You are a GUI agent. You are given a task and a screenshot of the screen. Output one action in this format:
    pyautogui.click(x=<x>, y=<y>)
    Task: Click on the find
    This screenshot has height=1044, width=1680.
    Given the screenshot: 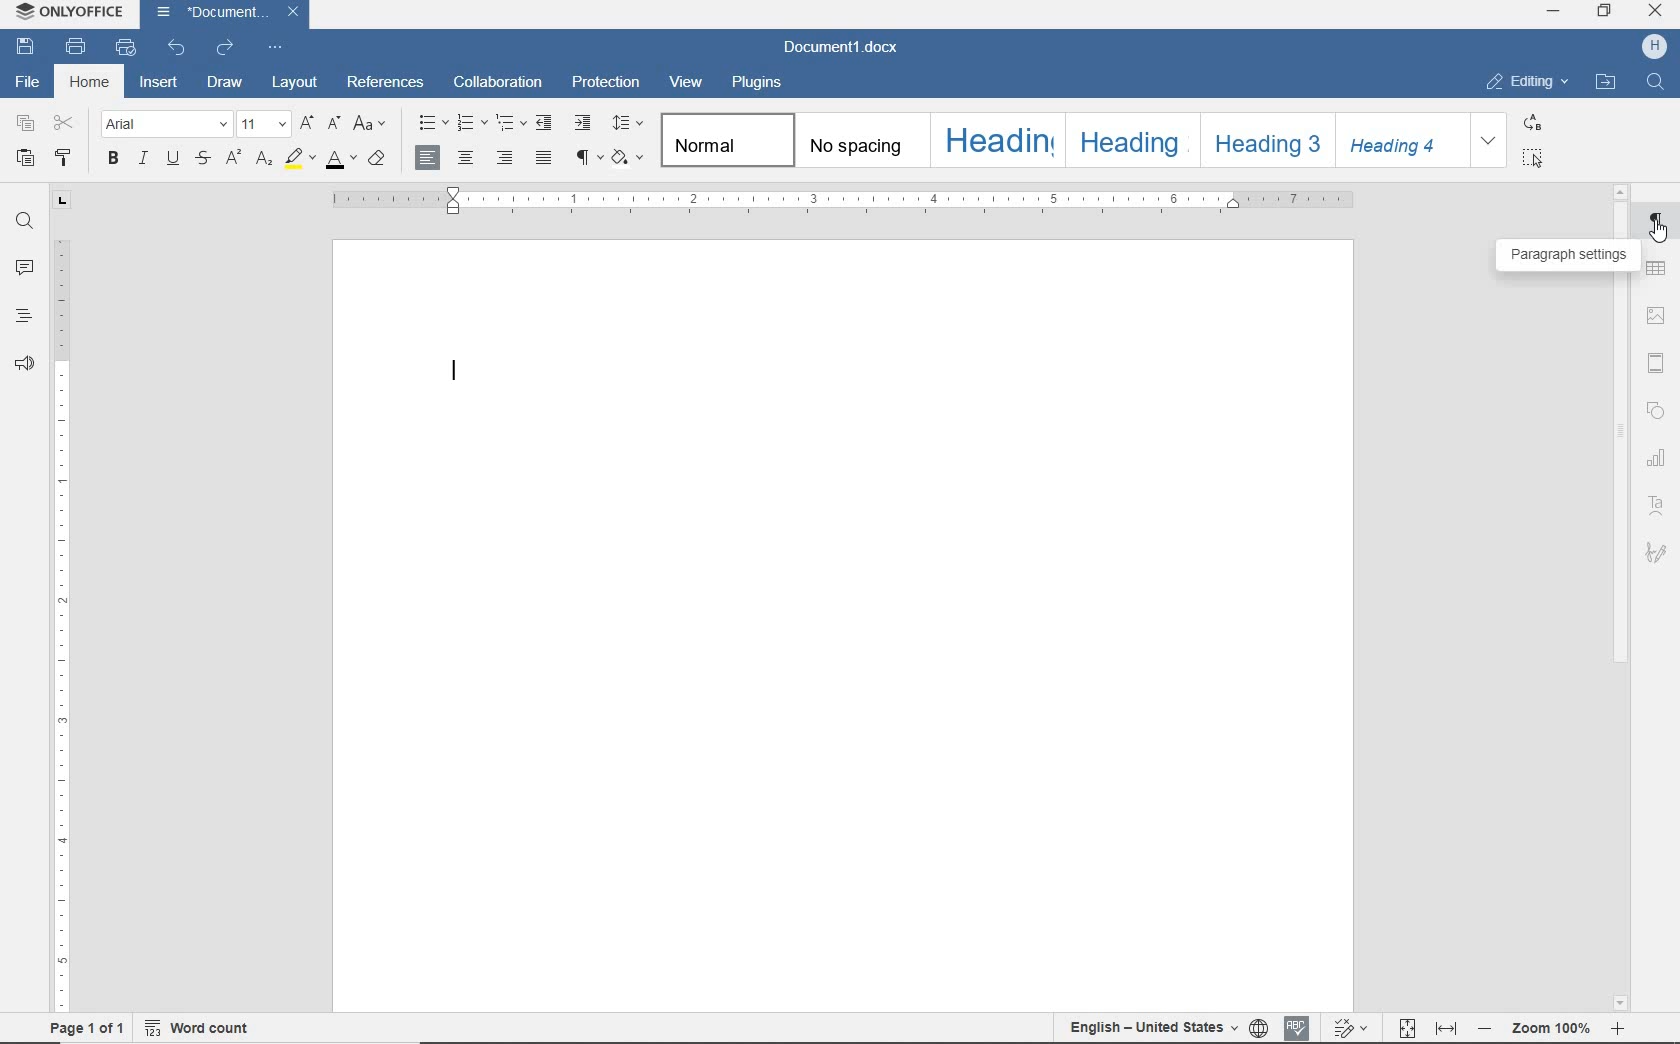 What is the action you would take?
    pyautogui.click(x=21, y=221)
    